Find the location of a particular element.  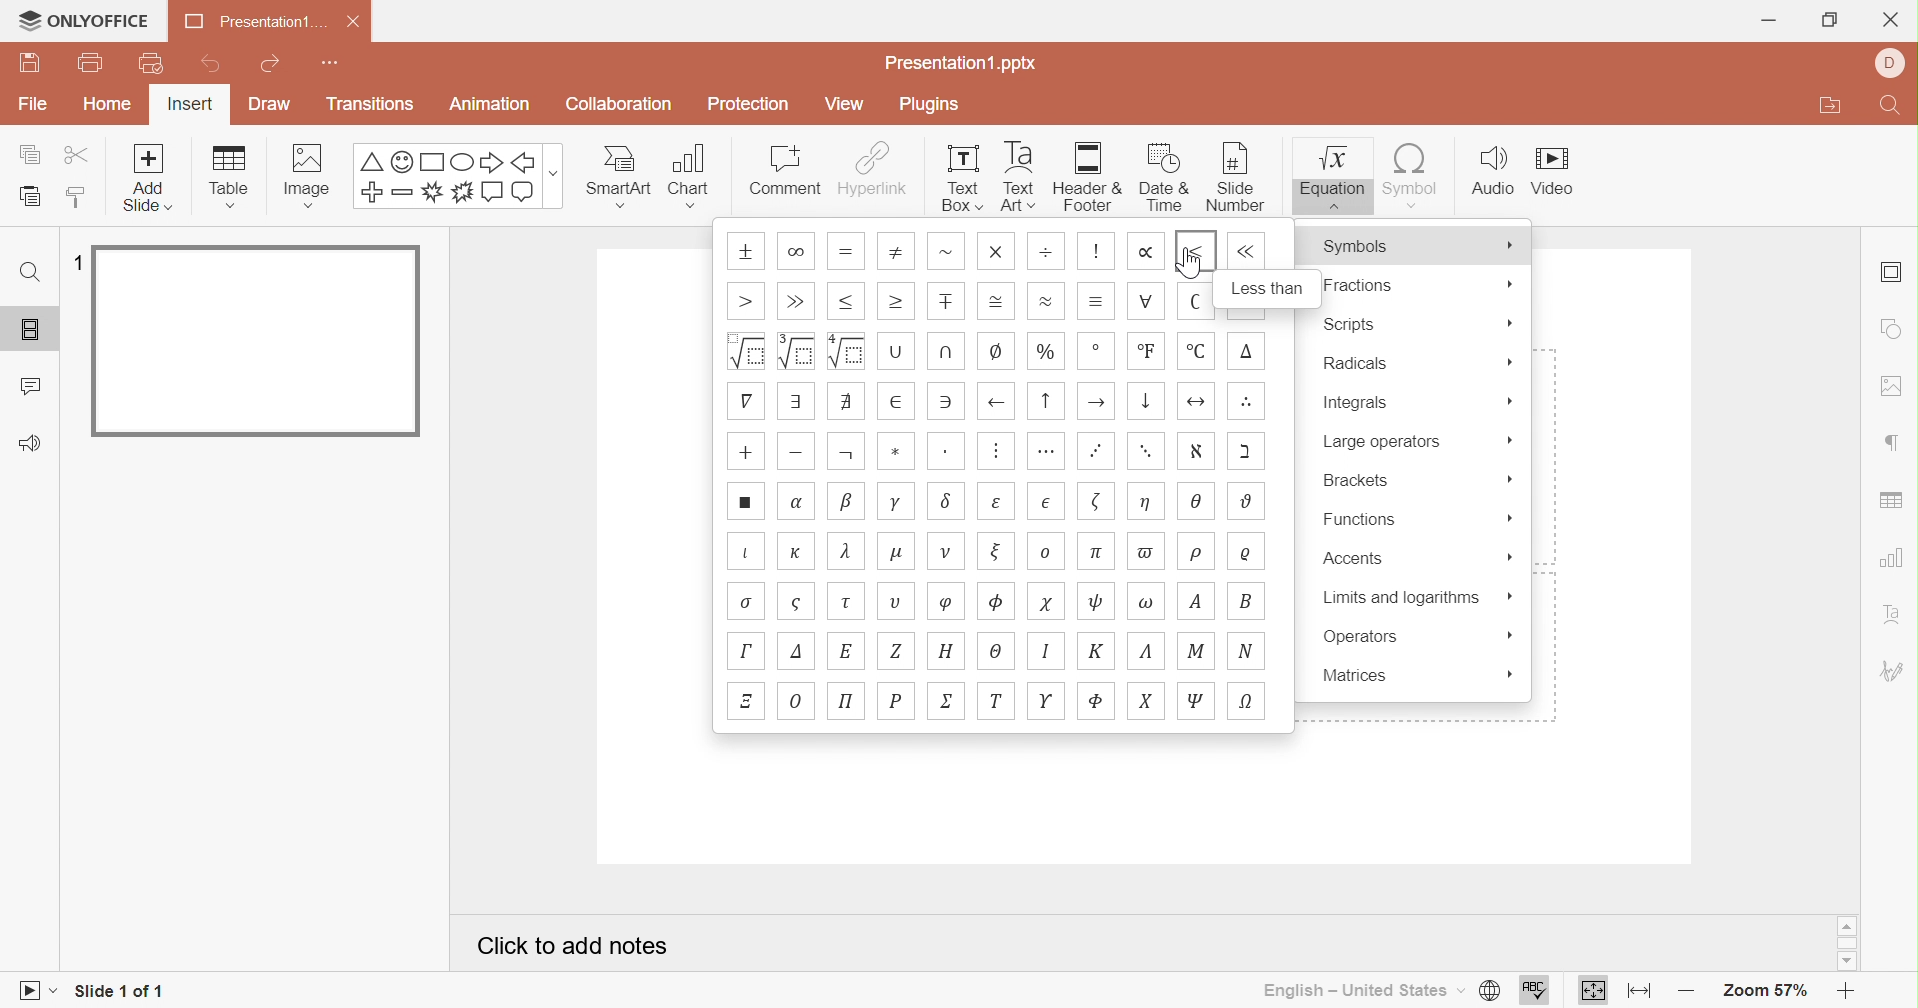

shape settings is located at coordinates (1893, 329).